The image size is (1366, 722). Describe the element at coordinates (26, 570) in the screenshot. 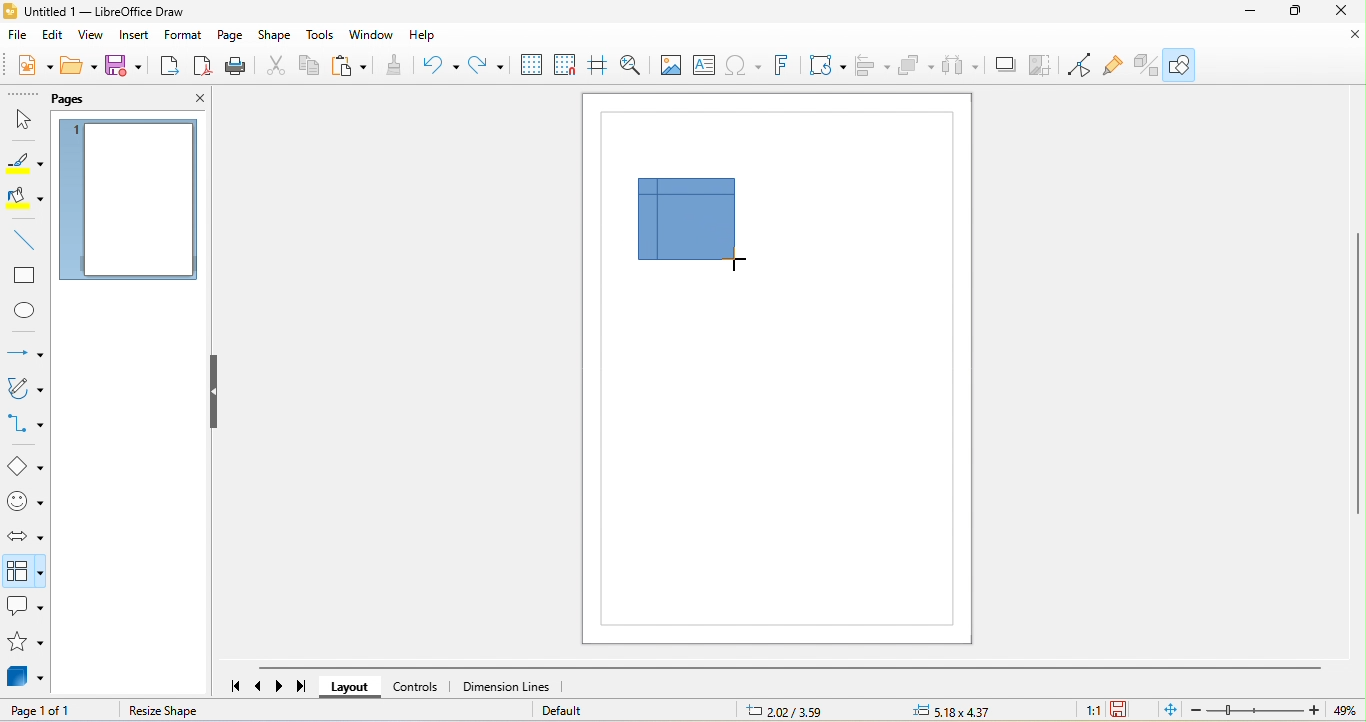

I see `select option` at that location.